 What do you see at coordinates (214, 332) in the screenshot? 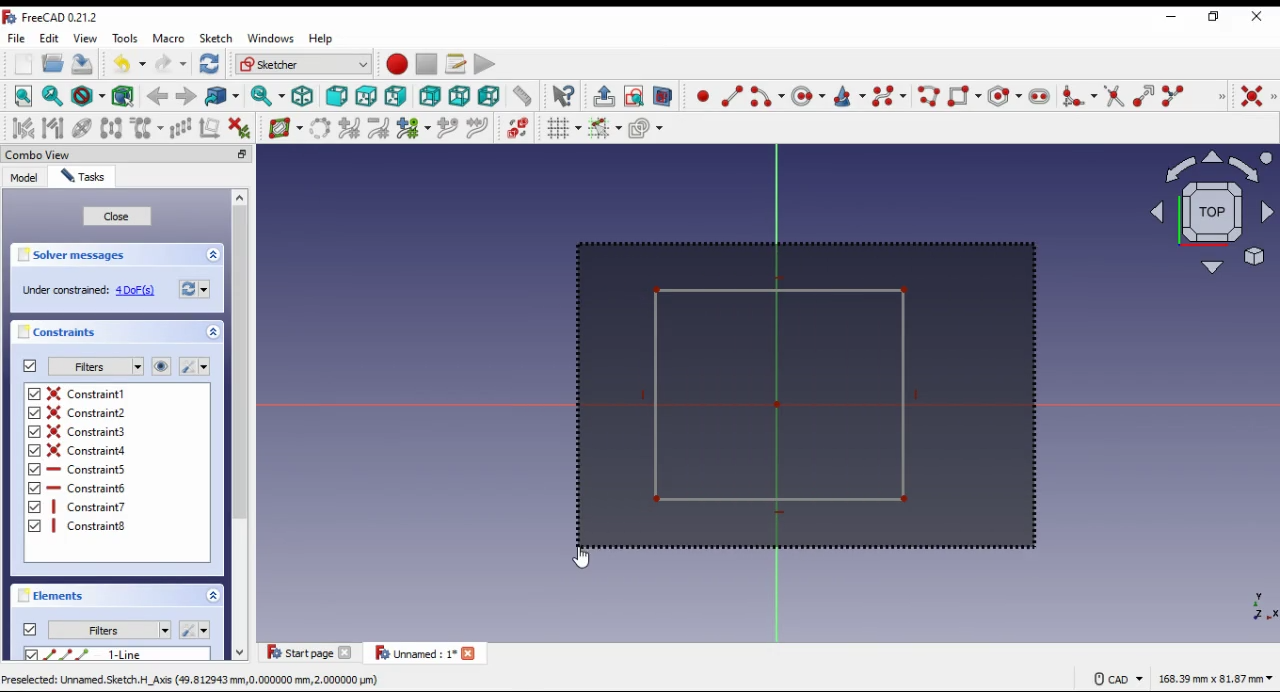
I see `expand/collapse` at bounding box center [214, 332].